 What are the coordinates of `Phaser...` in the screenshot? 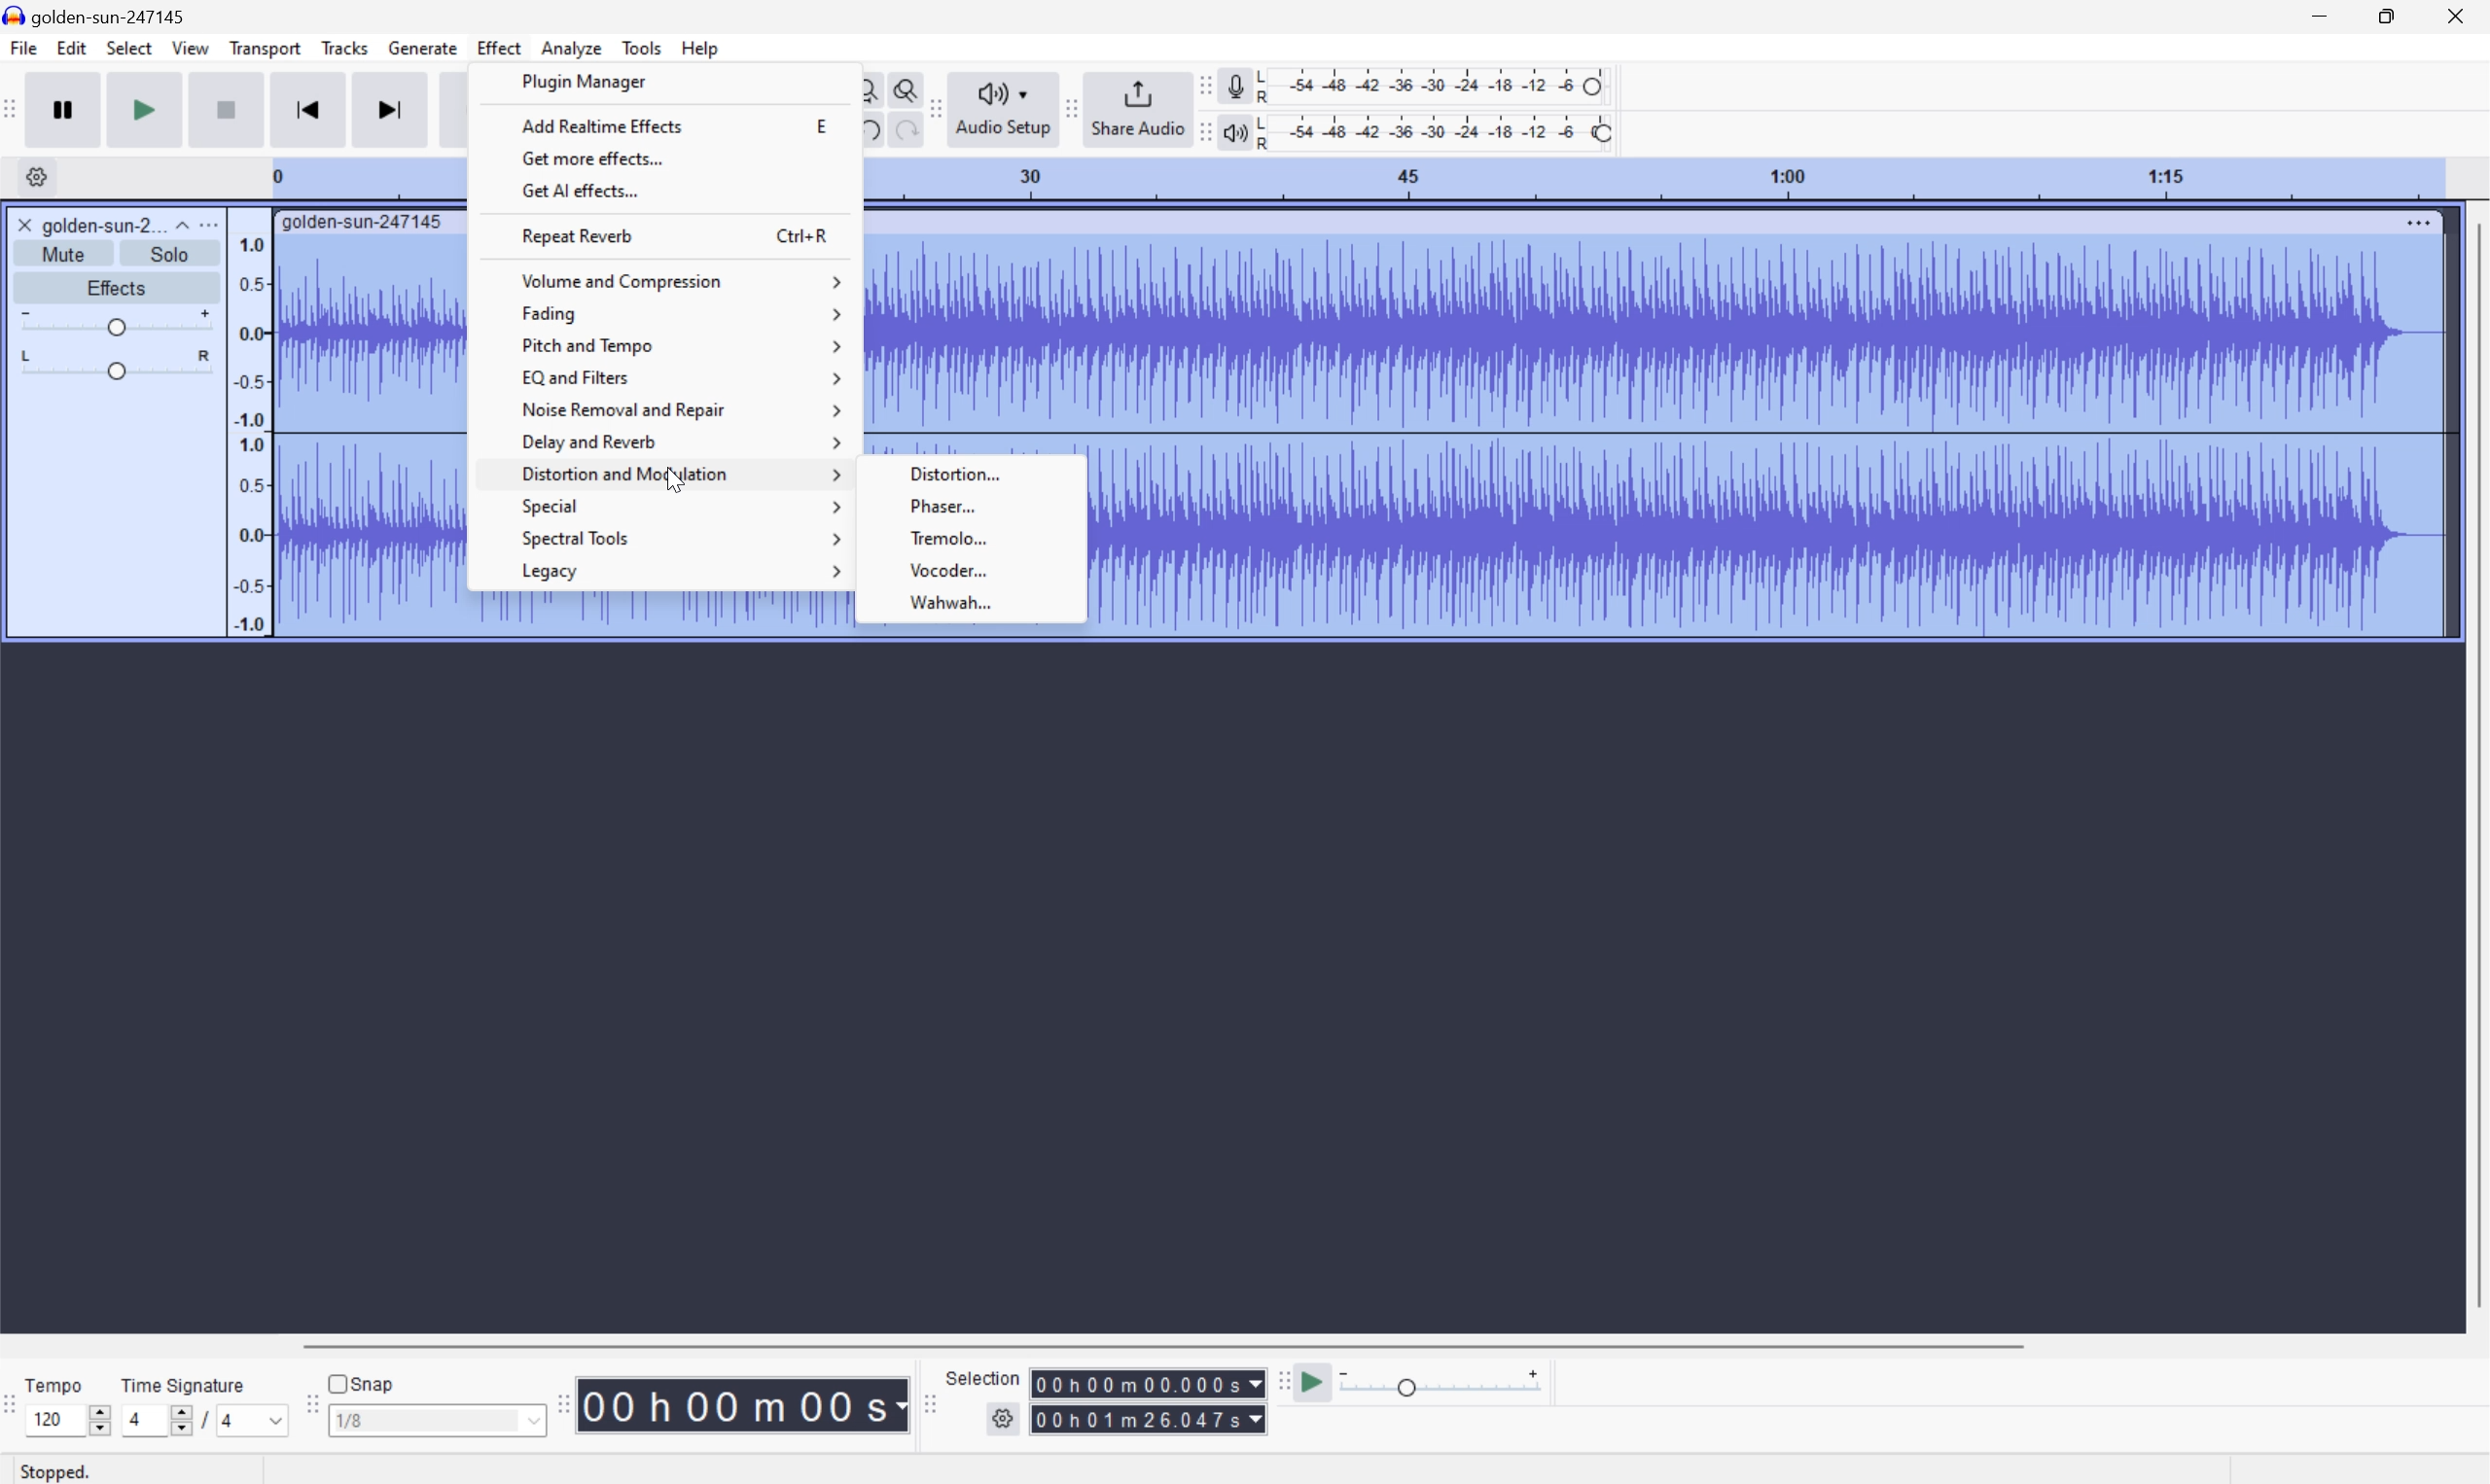 It's located at (973, 504).